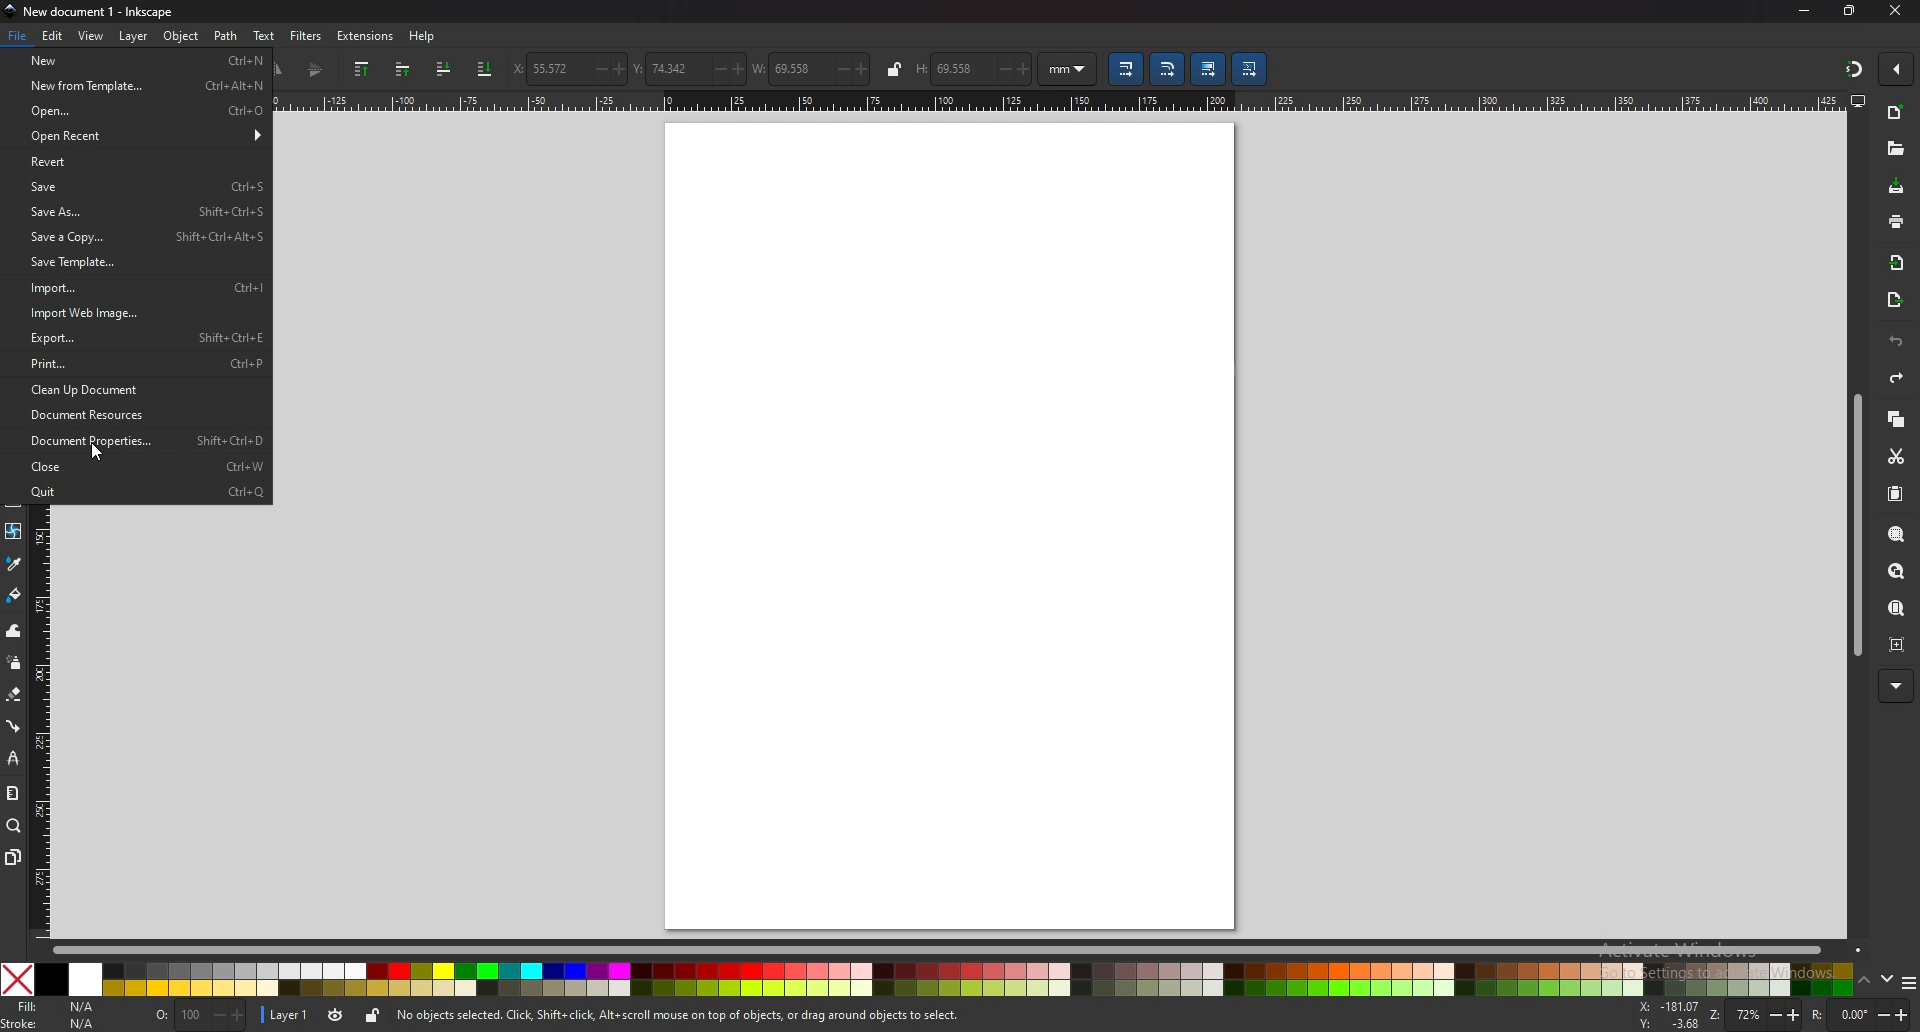 This screenshot has height=1032, width=1920. What do you see at coordinates (952, 526) in the screenshot?
I see `blank page` at bounding box center [952, 526].